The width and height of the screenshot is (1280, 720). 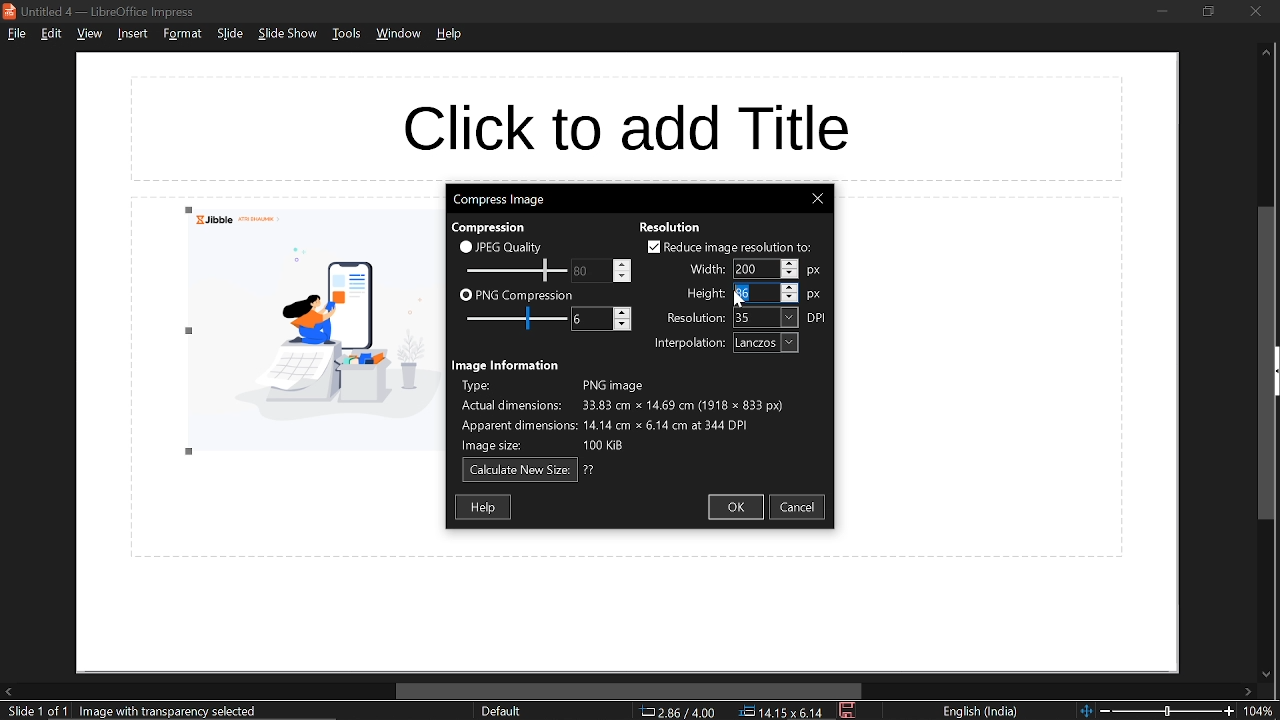 I want to click on window, so click(x=401, y=34).